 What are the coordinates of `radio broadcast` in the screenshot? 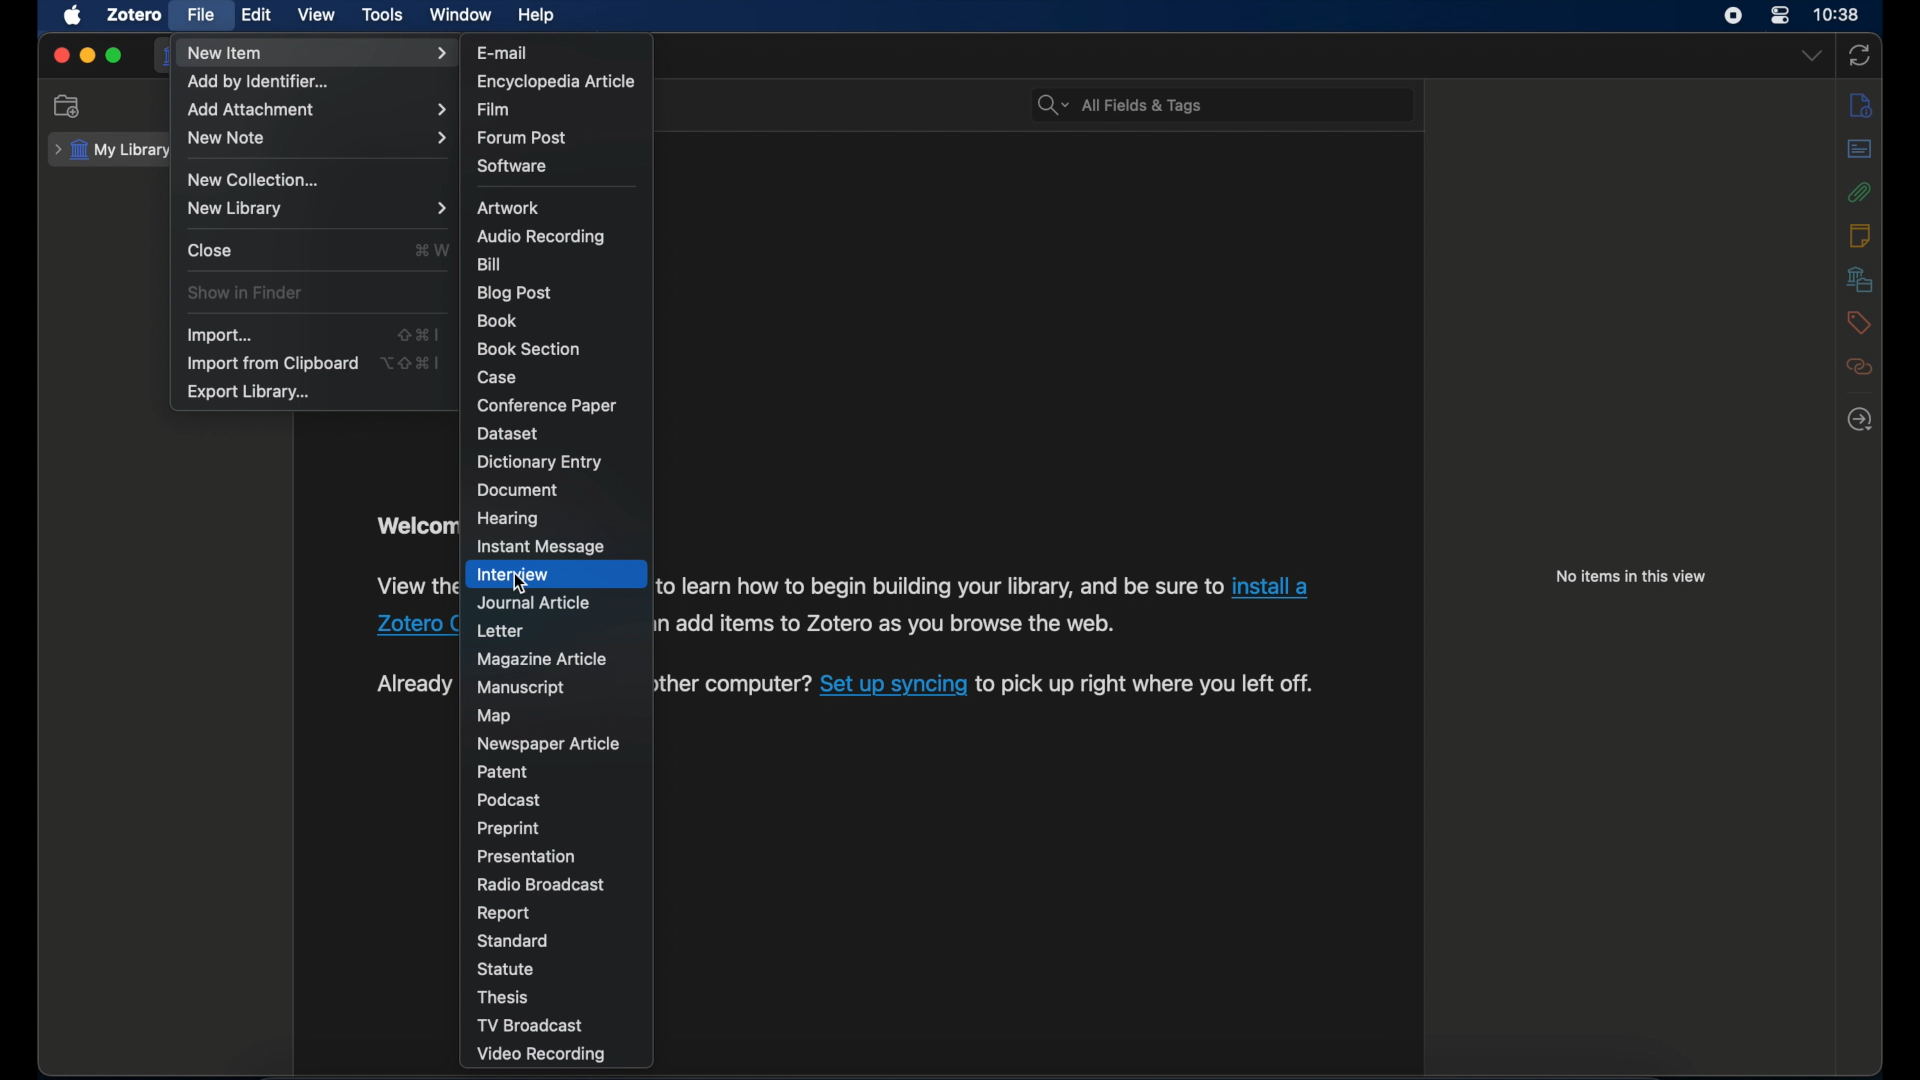 It's located at (541, 885).